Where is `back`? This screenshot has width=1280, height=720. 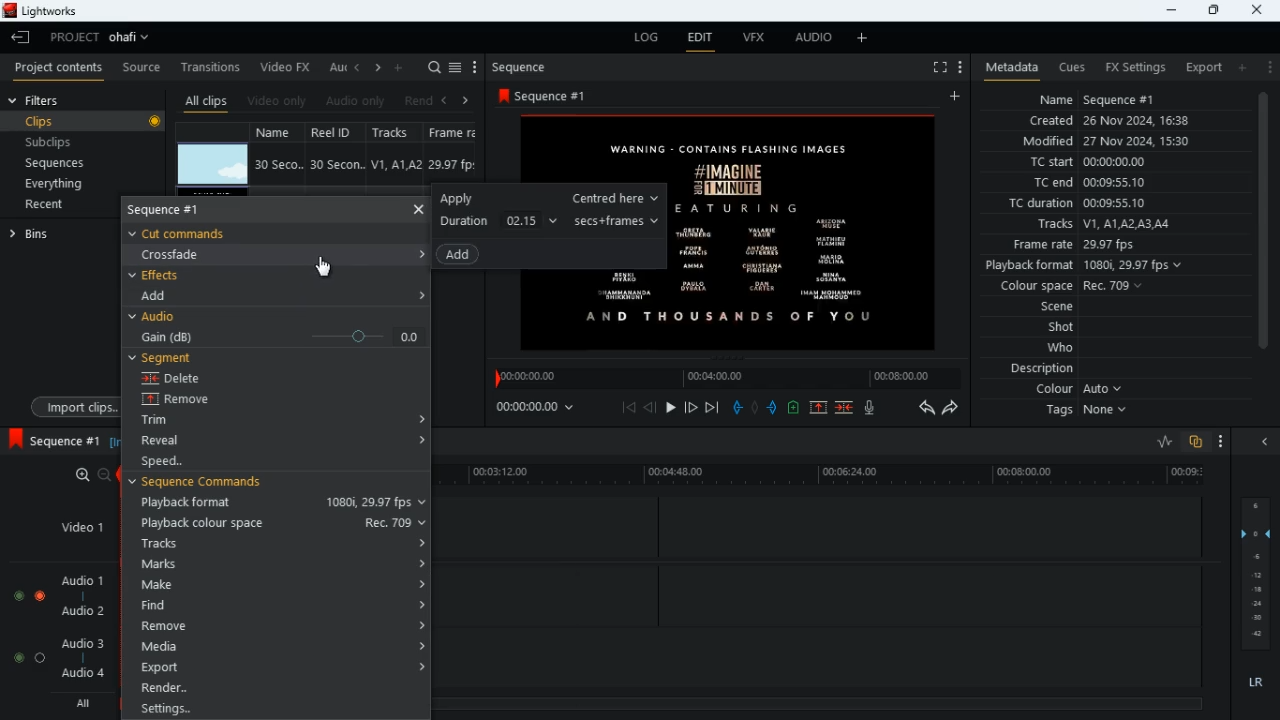 back is located at coordinates (650, 408).